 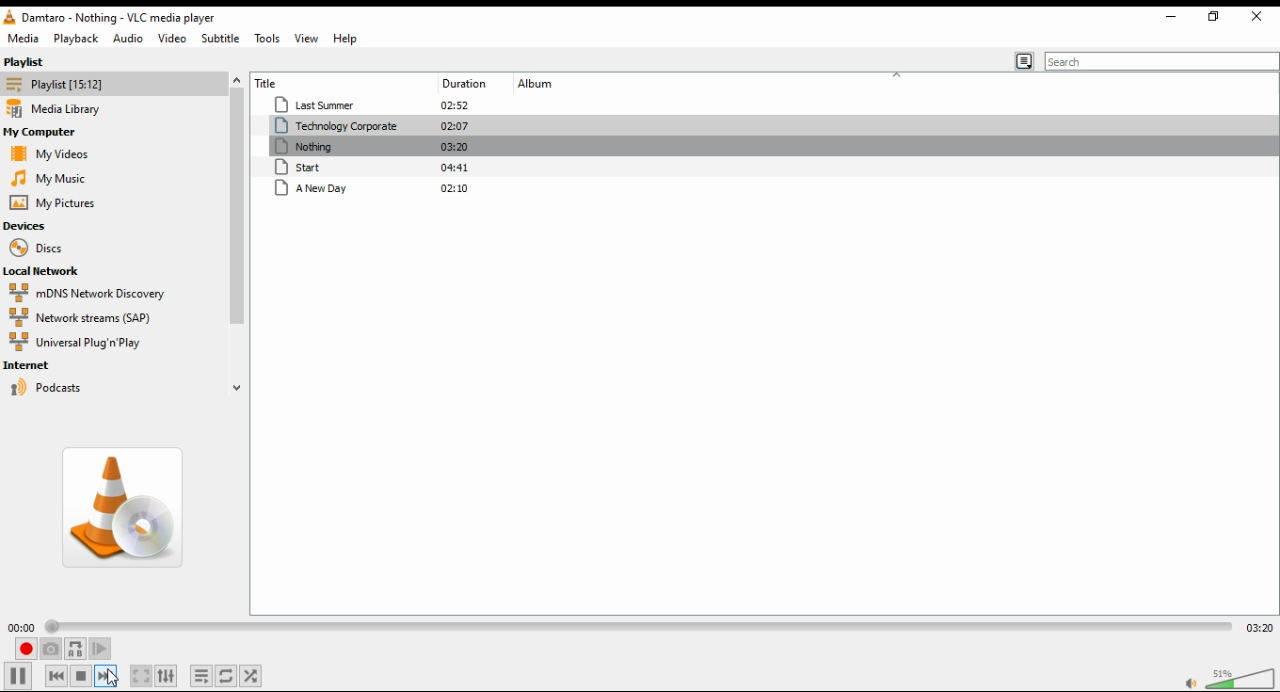 I want to click on playlist, so click(x=28, y=63).